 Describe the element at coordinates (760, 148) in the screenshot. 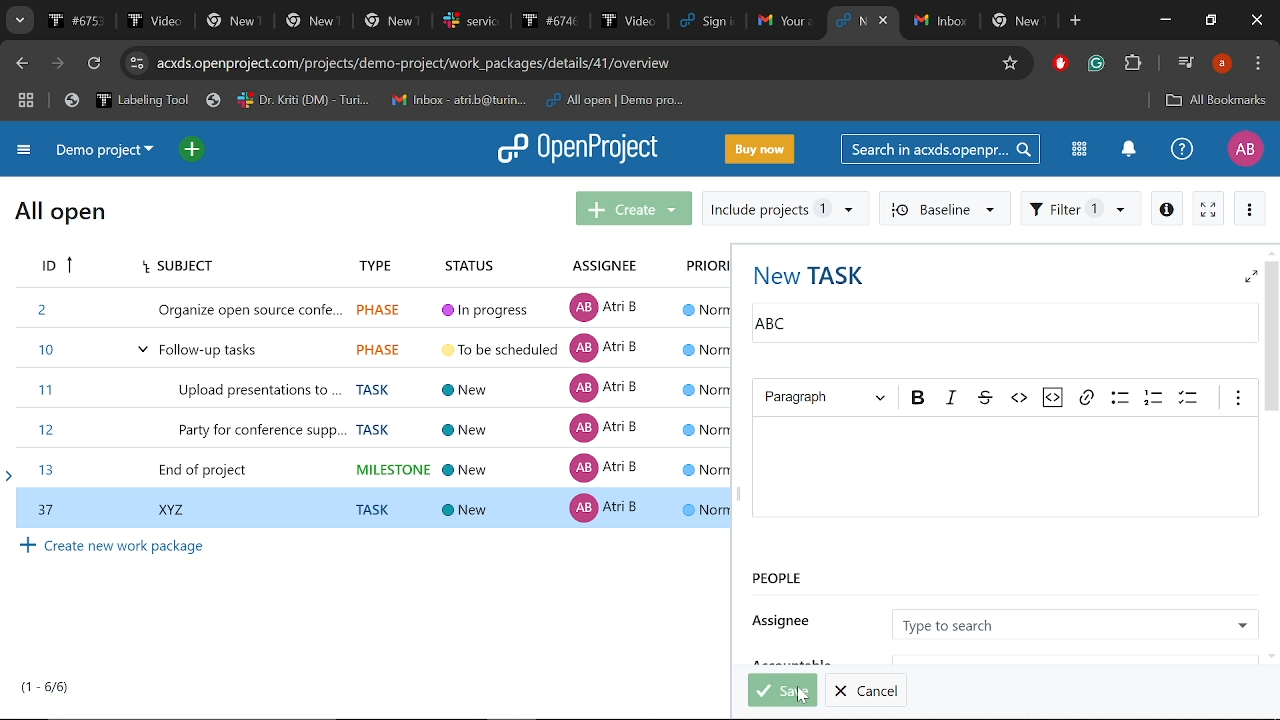

I see `Buy now` at that location.